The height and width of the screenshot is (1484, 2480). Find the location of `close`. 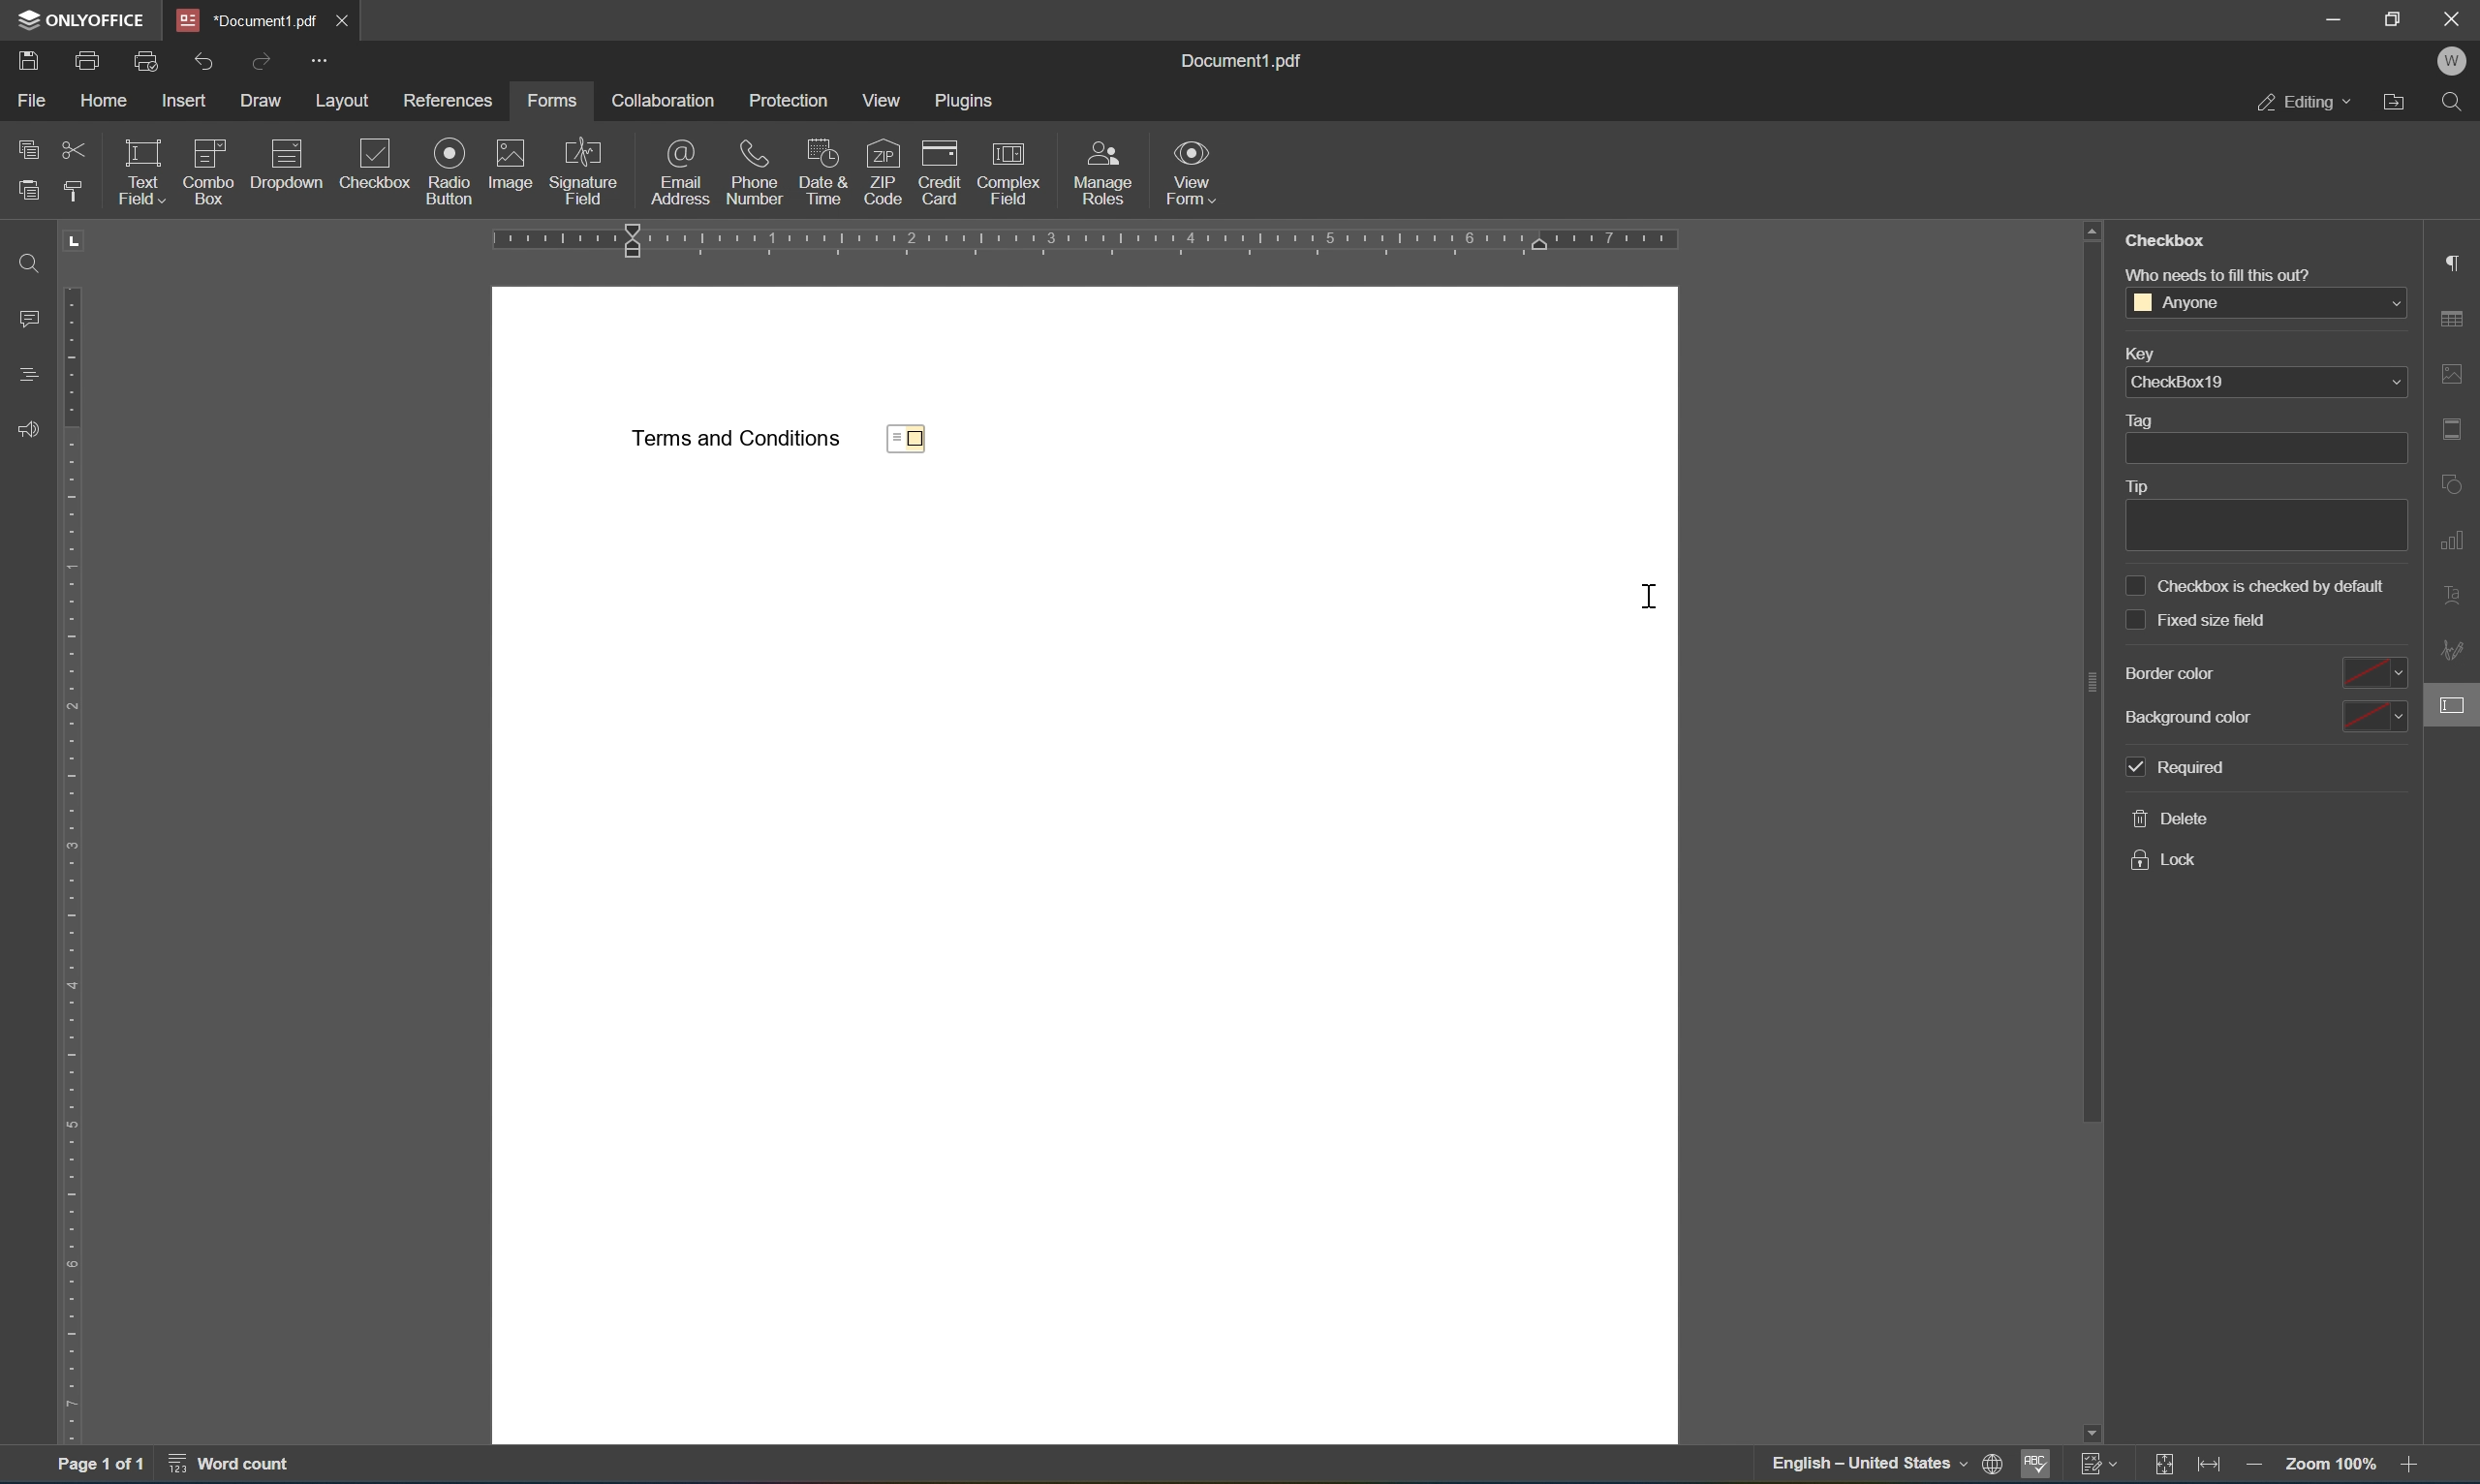

close is located at coordinates (2454, 18).